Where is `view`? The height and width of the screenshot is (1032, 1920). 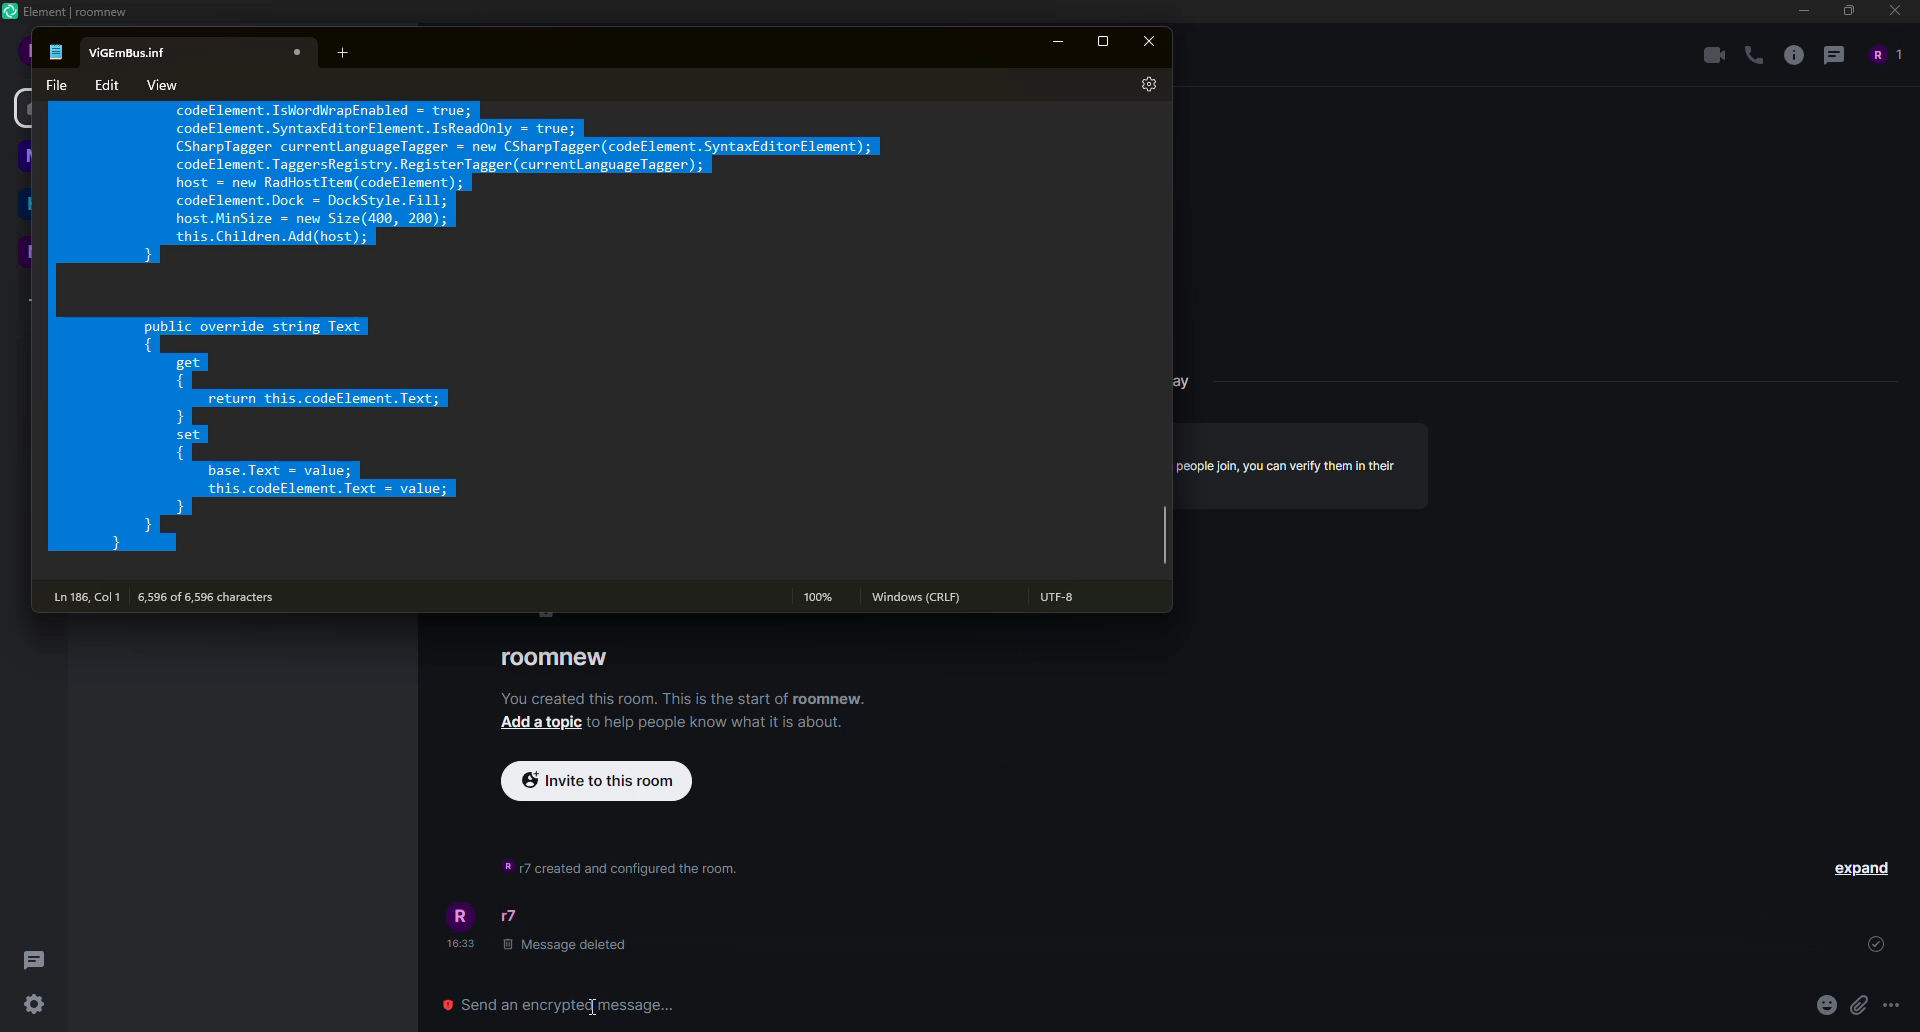
view is located at coordinates (164, 82).